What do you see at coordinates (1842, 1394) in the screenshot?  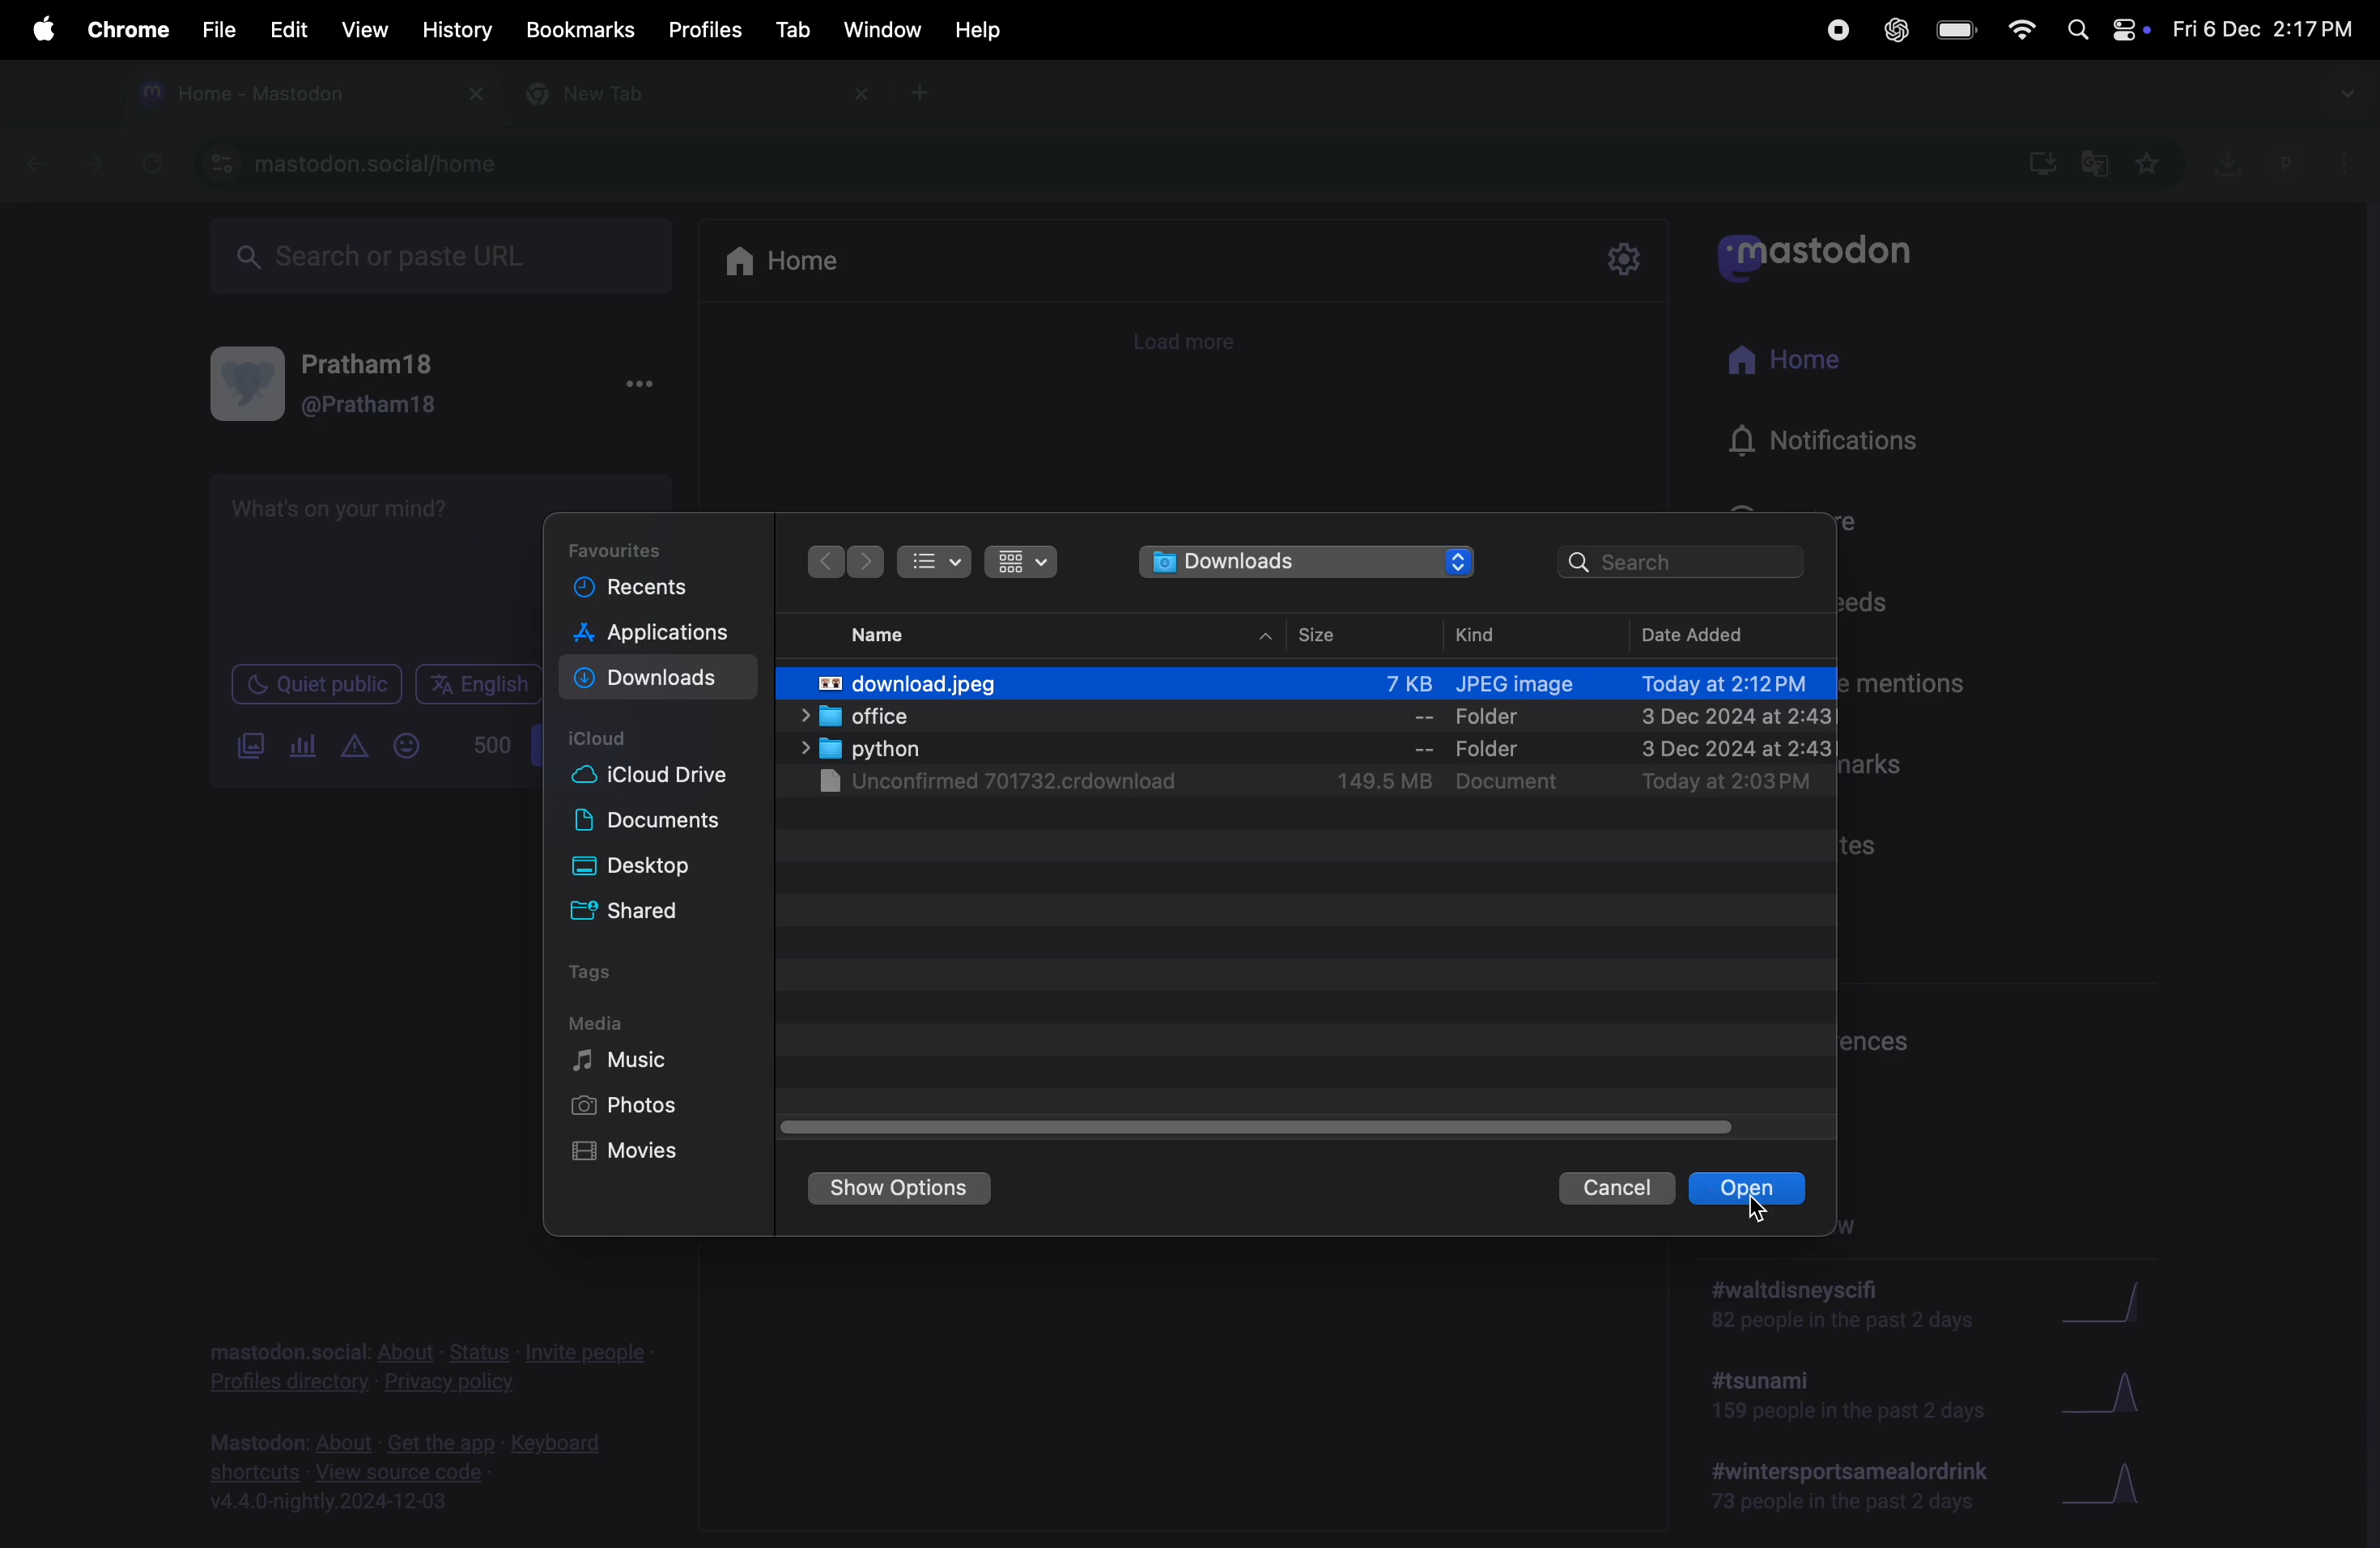 I see `#tsunami` at bounding box center [1842, 1394].